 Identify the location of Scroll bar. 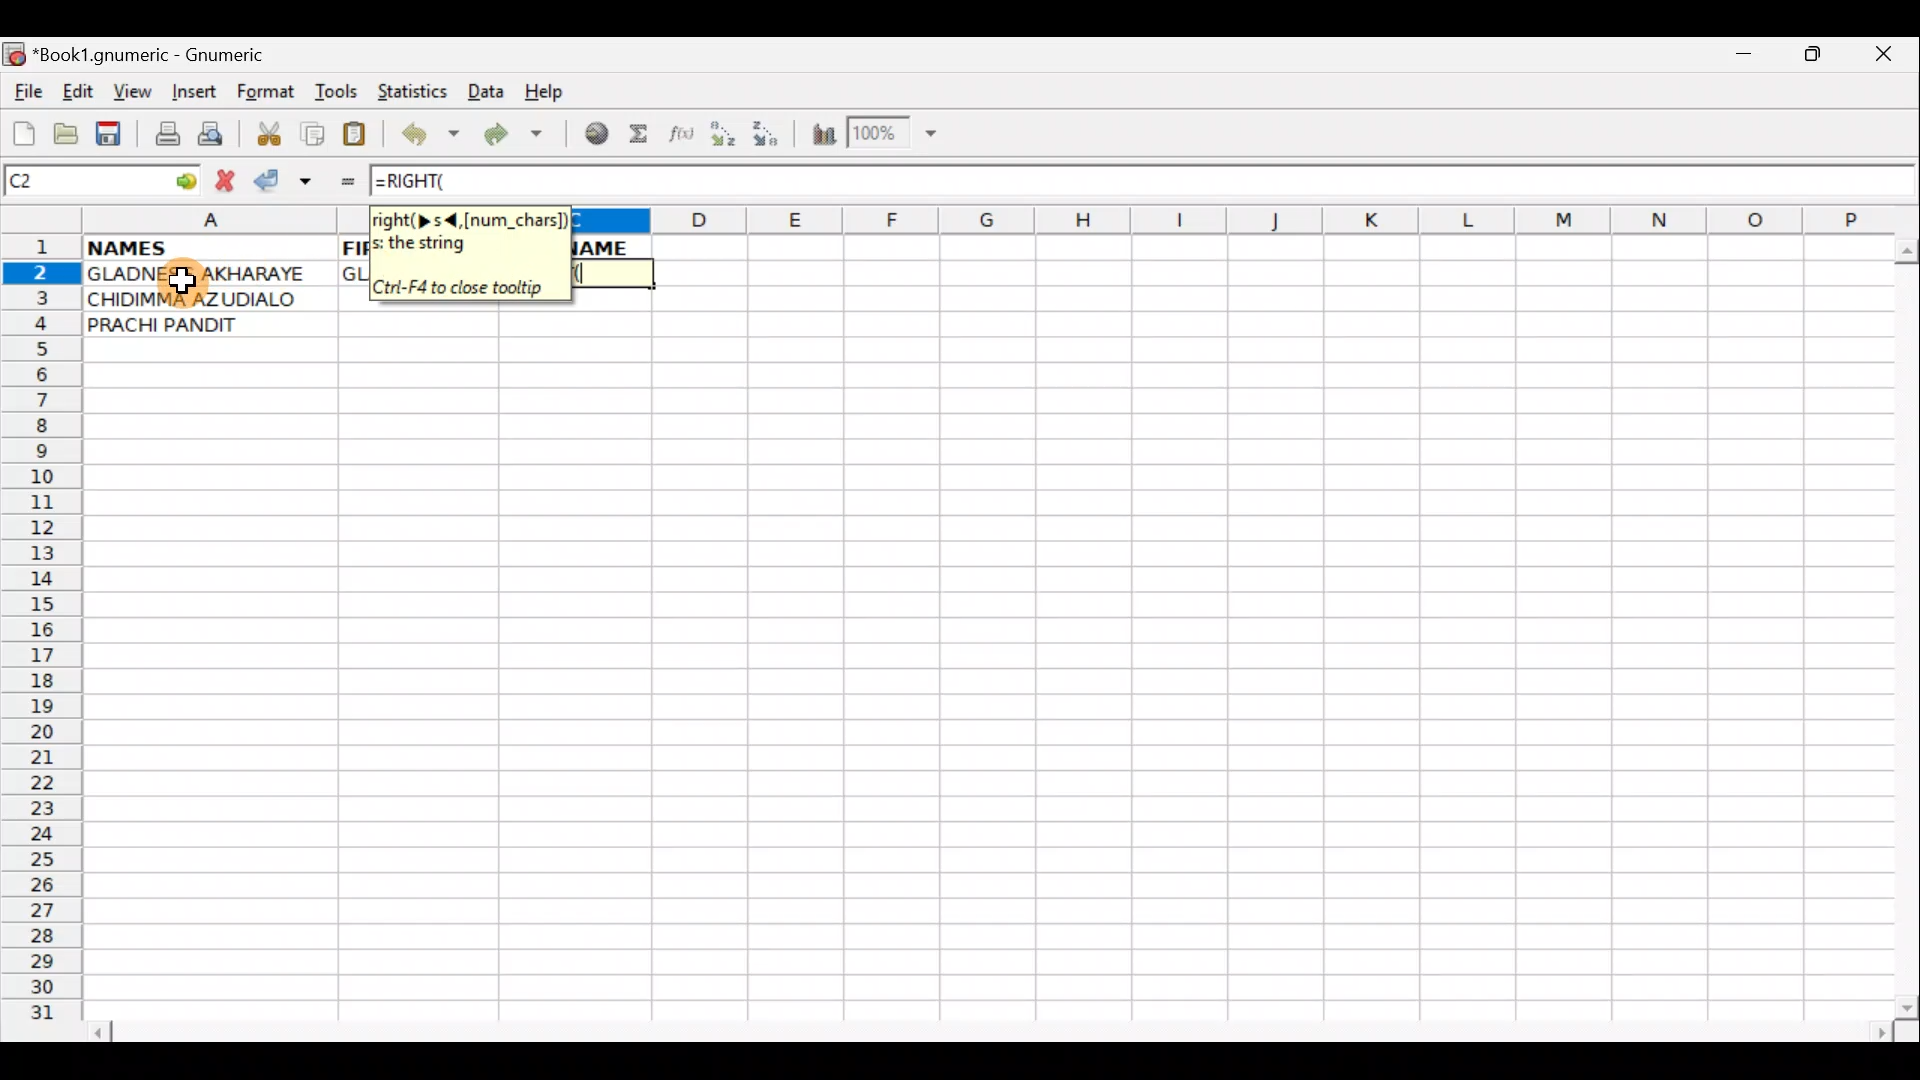
(994, 1029).